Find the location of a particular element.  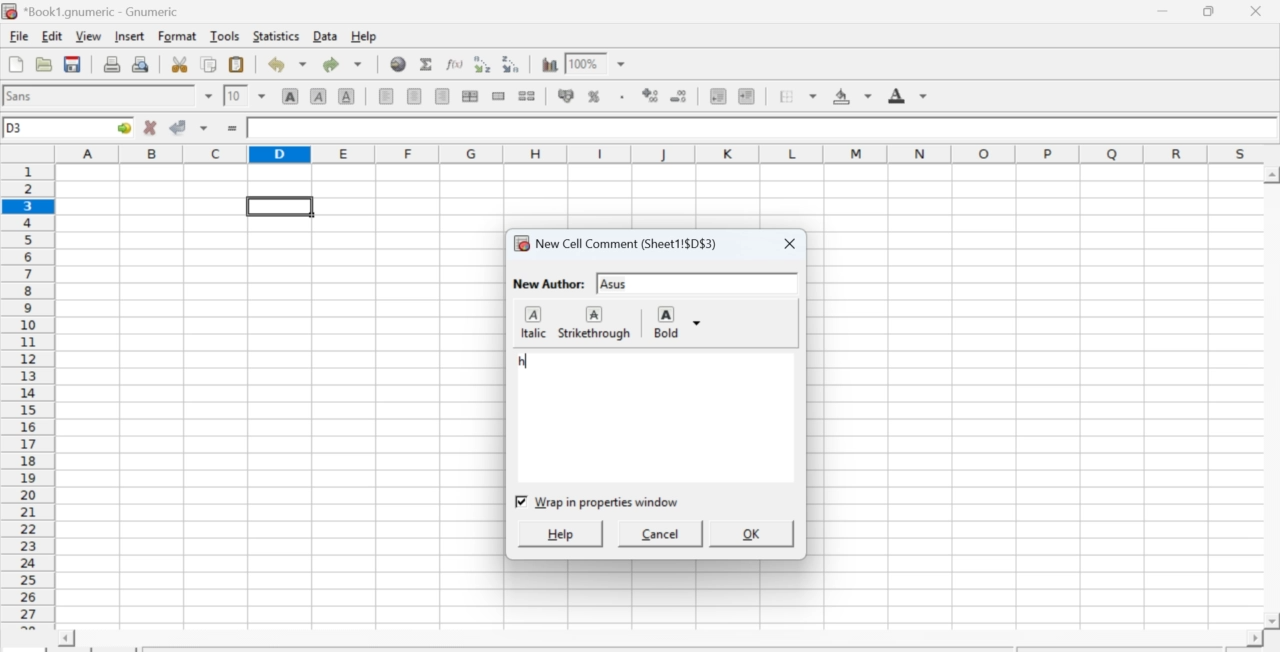

scroll down is located at coordinates (1272, 622).